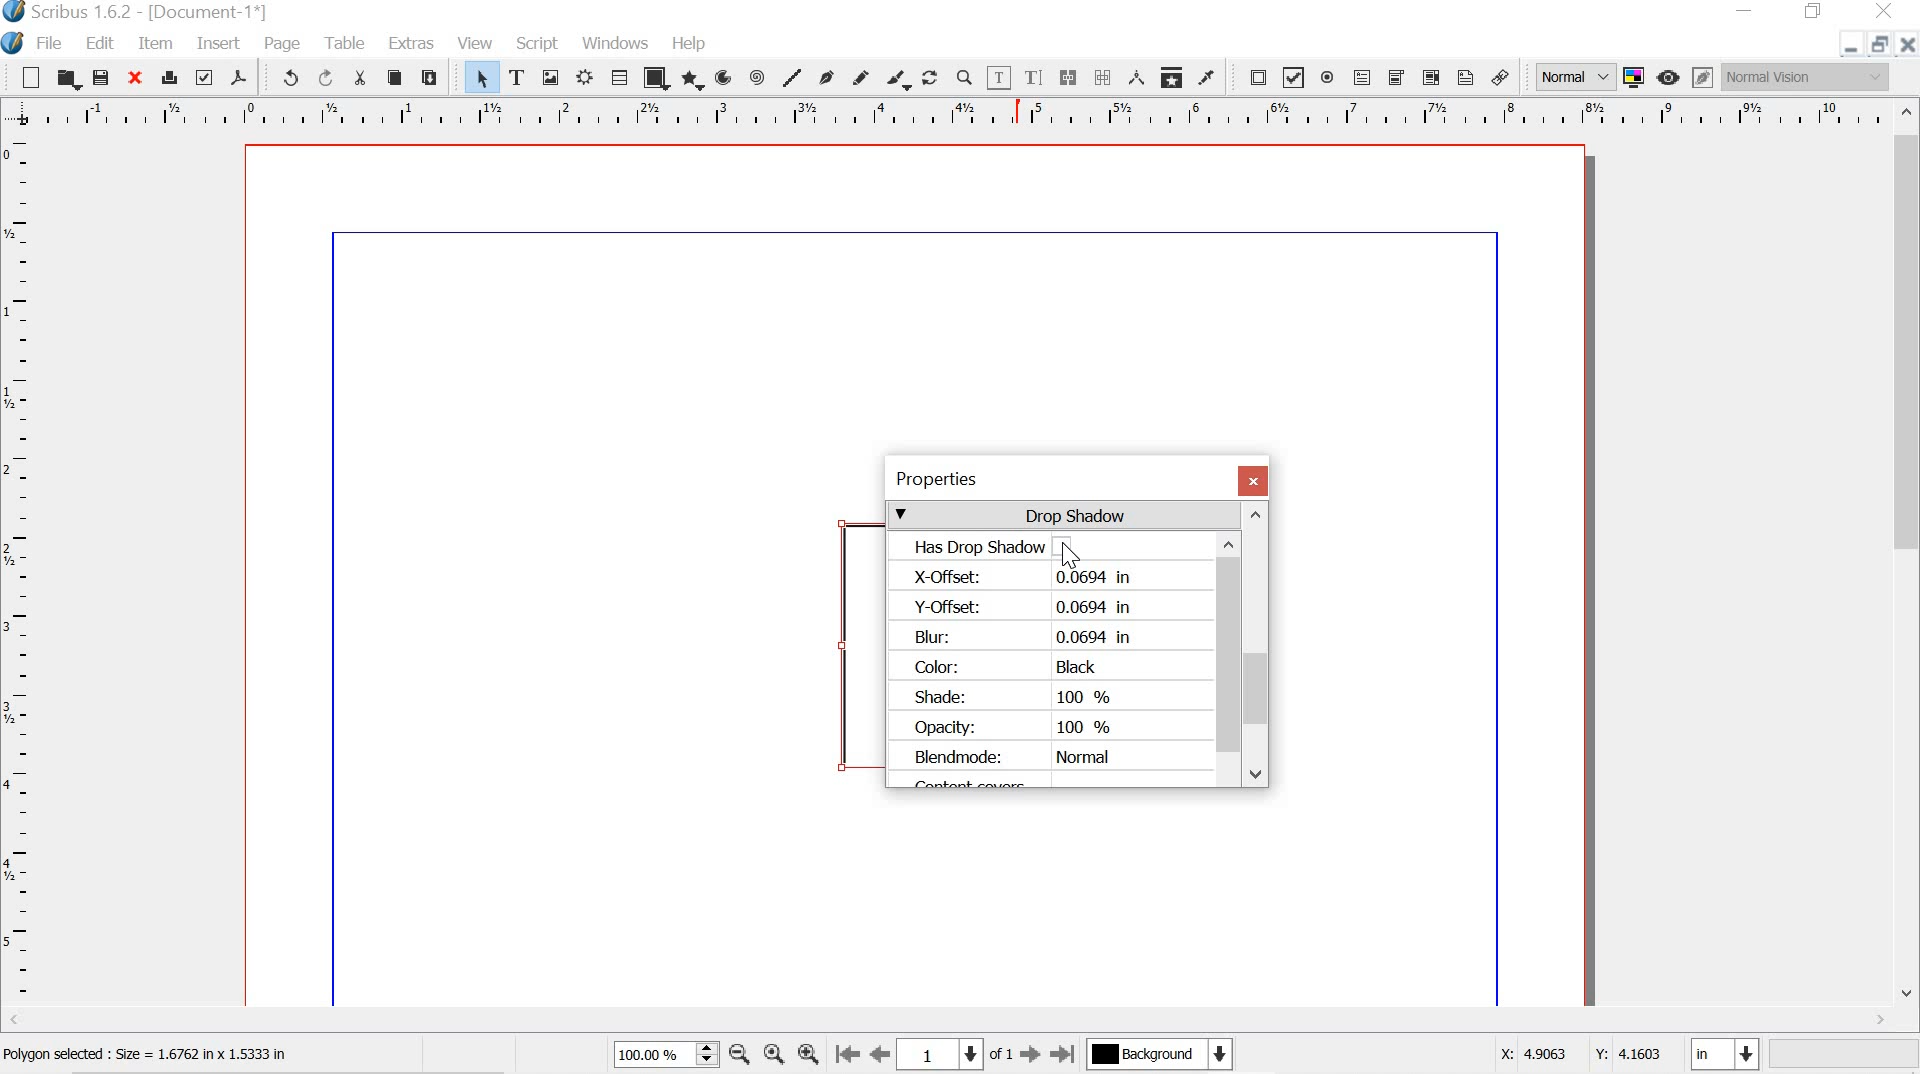  Describe the element at coordinates (1702, 77) in the screenshot. I see `EDIT IN PREVIEW MODE` at that location.